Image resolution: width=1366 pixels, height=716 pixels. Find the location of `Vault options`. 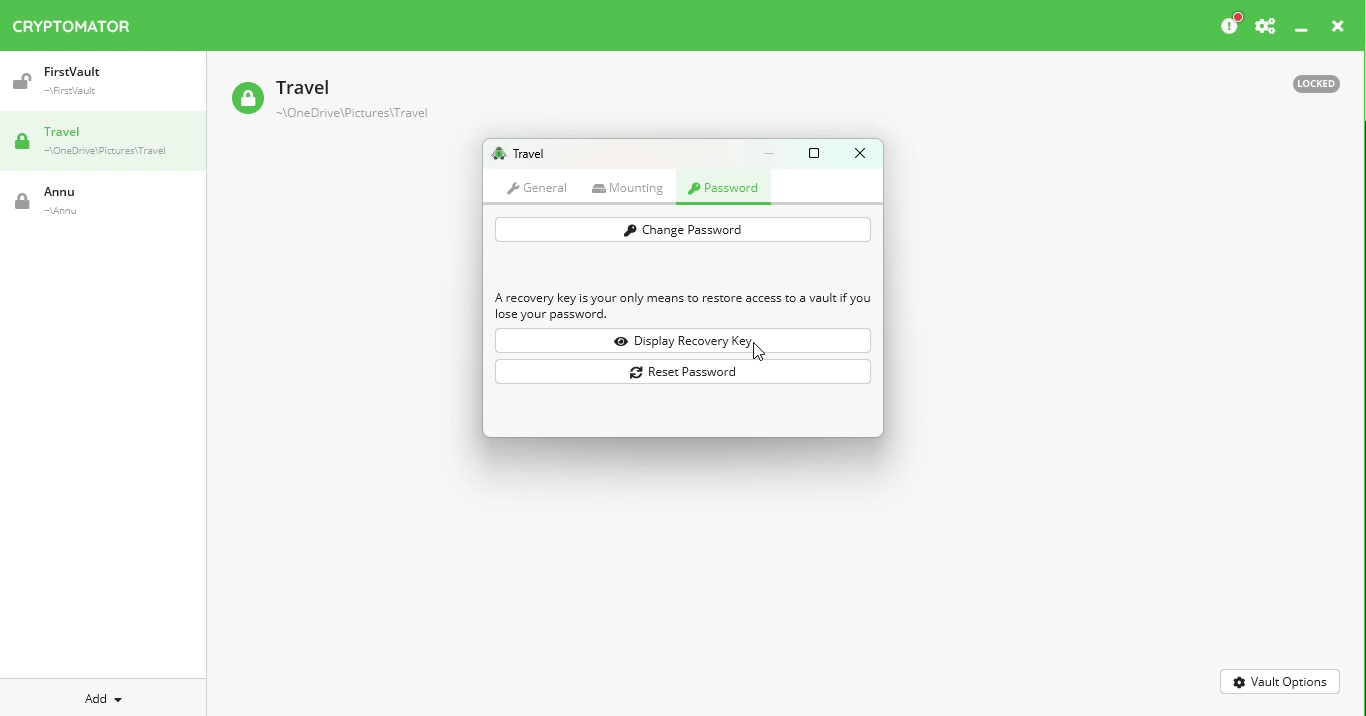

Vault options is located at coordinates (1281, 680).